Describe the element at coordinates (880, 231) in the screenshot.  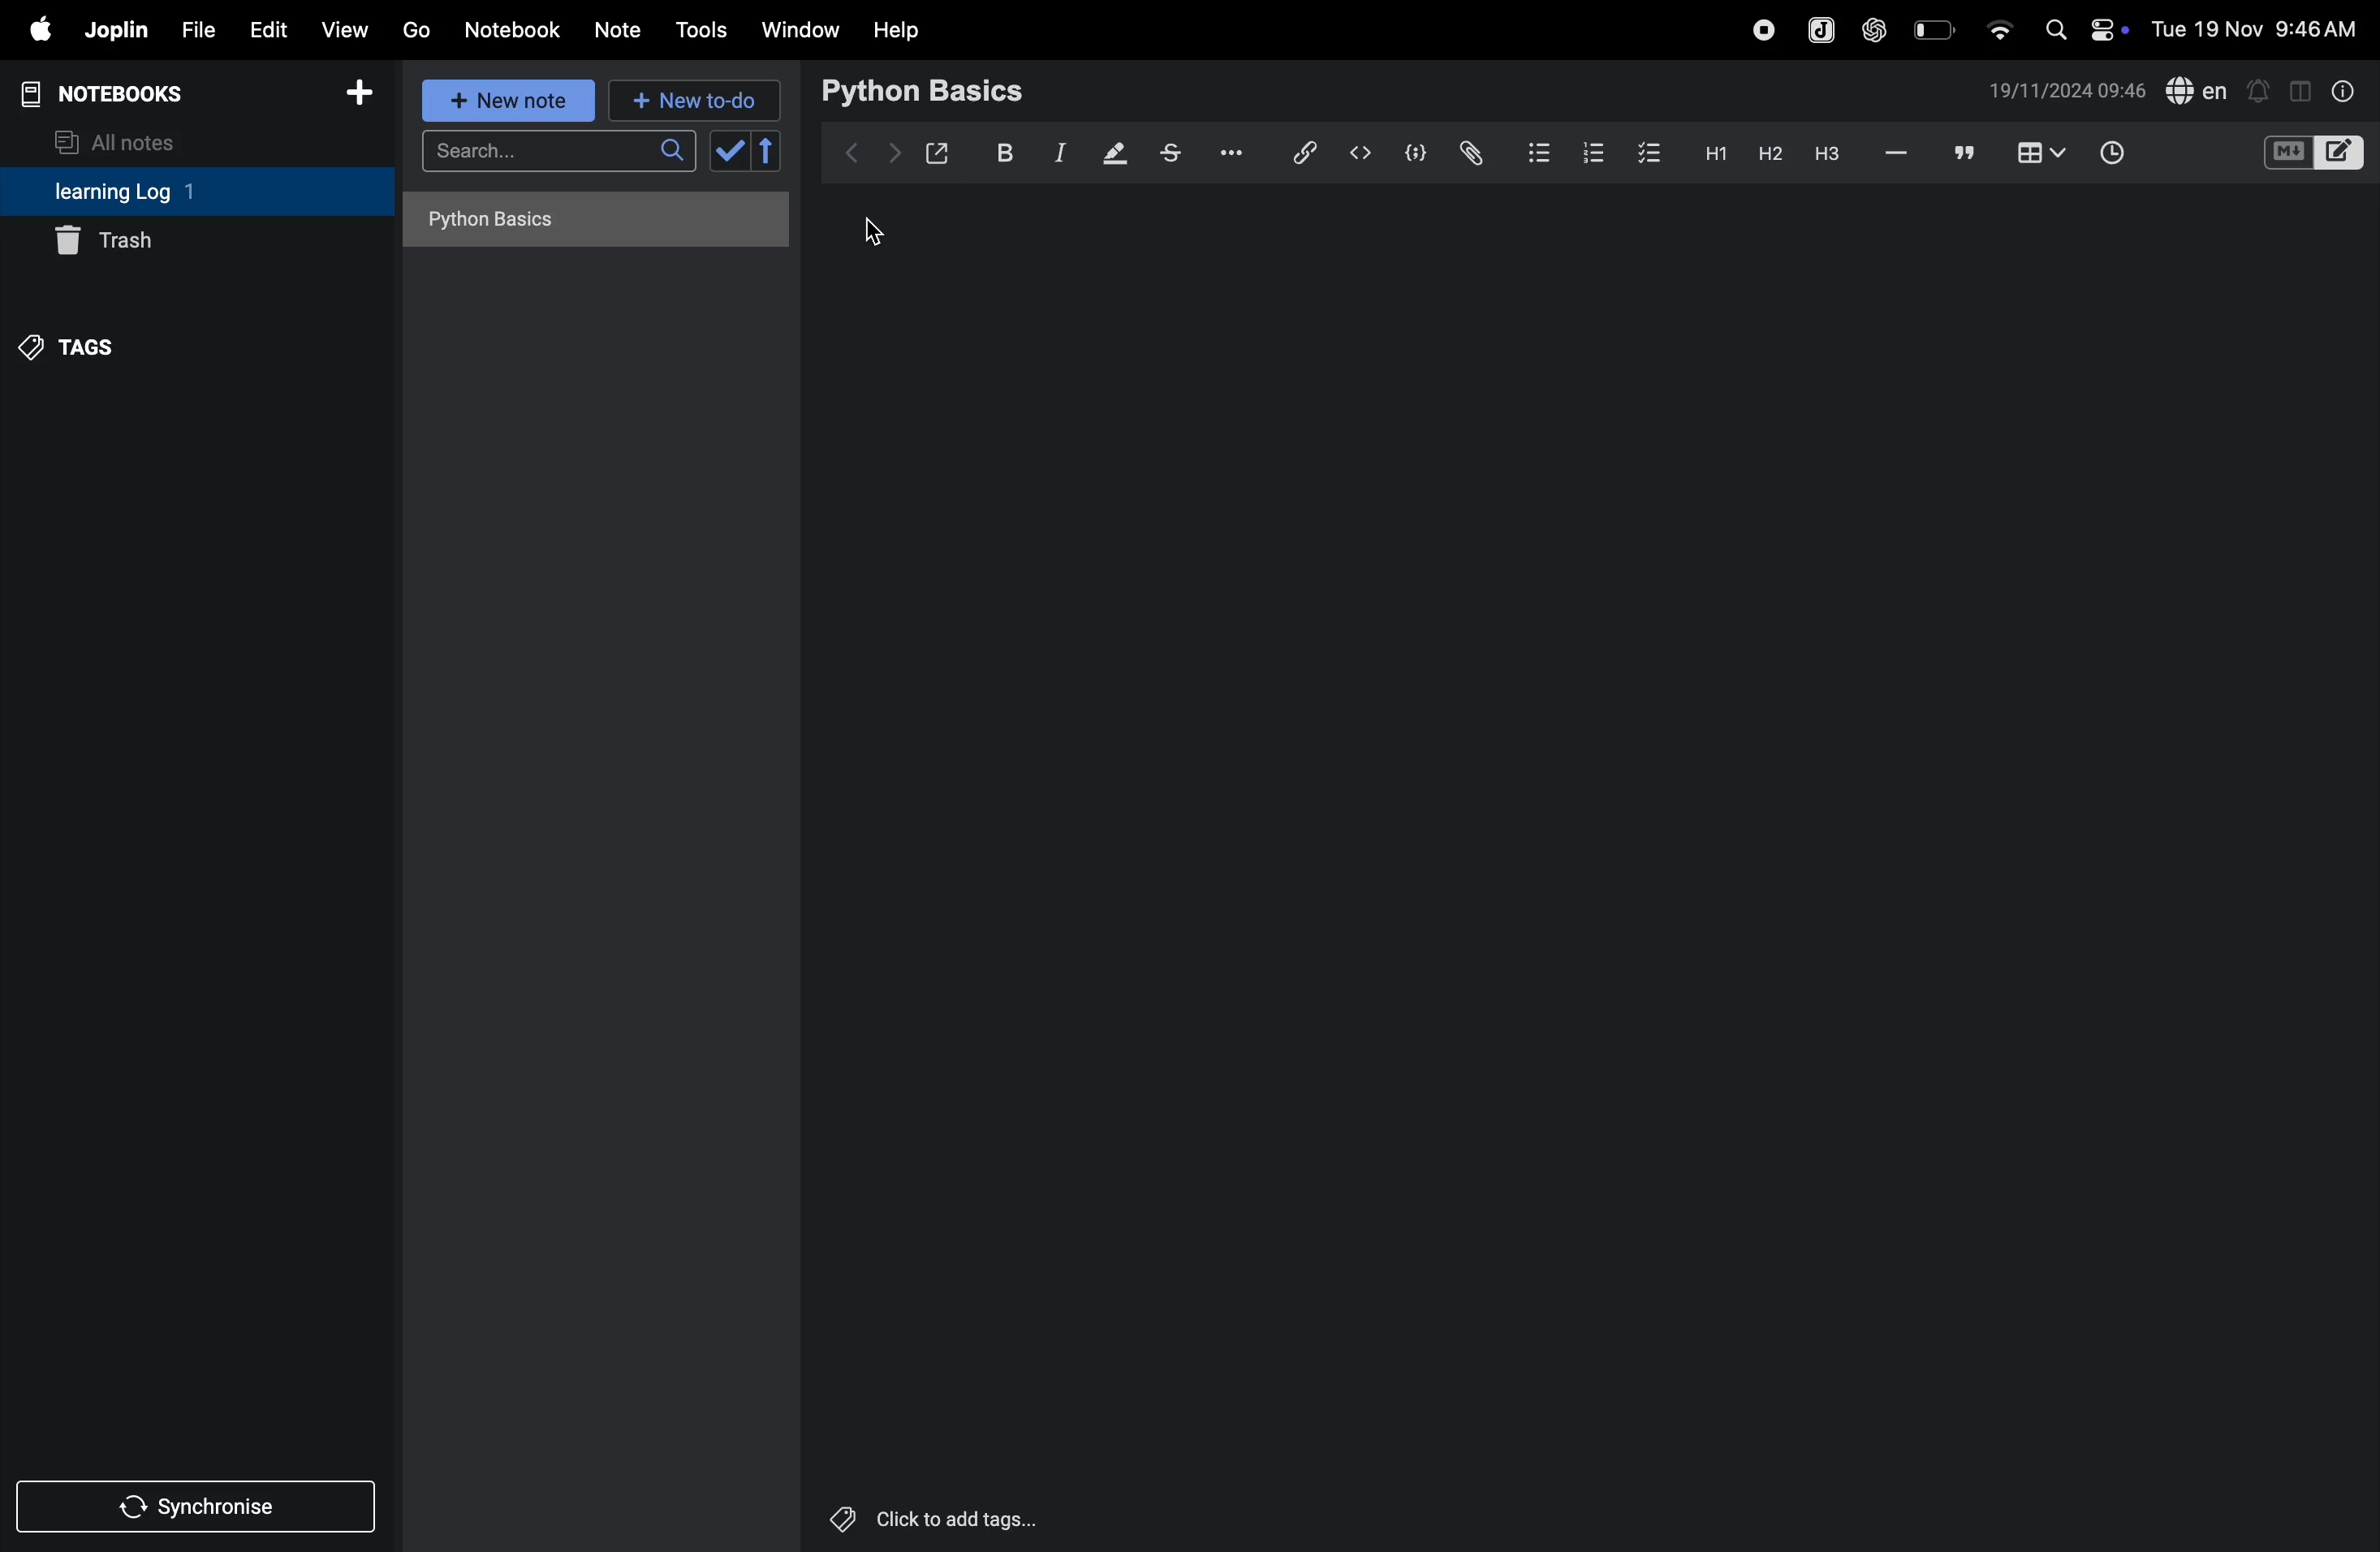
I see `cursor` at that location.